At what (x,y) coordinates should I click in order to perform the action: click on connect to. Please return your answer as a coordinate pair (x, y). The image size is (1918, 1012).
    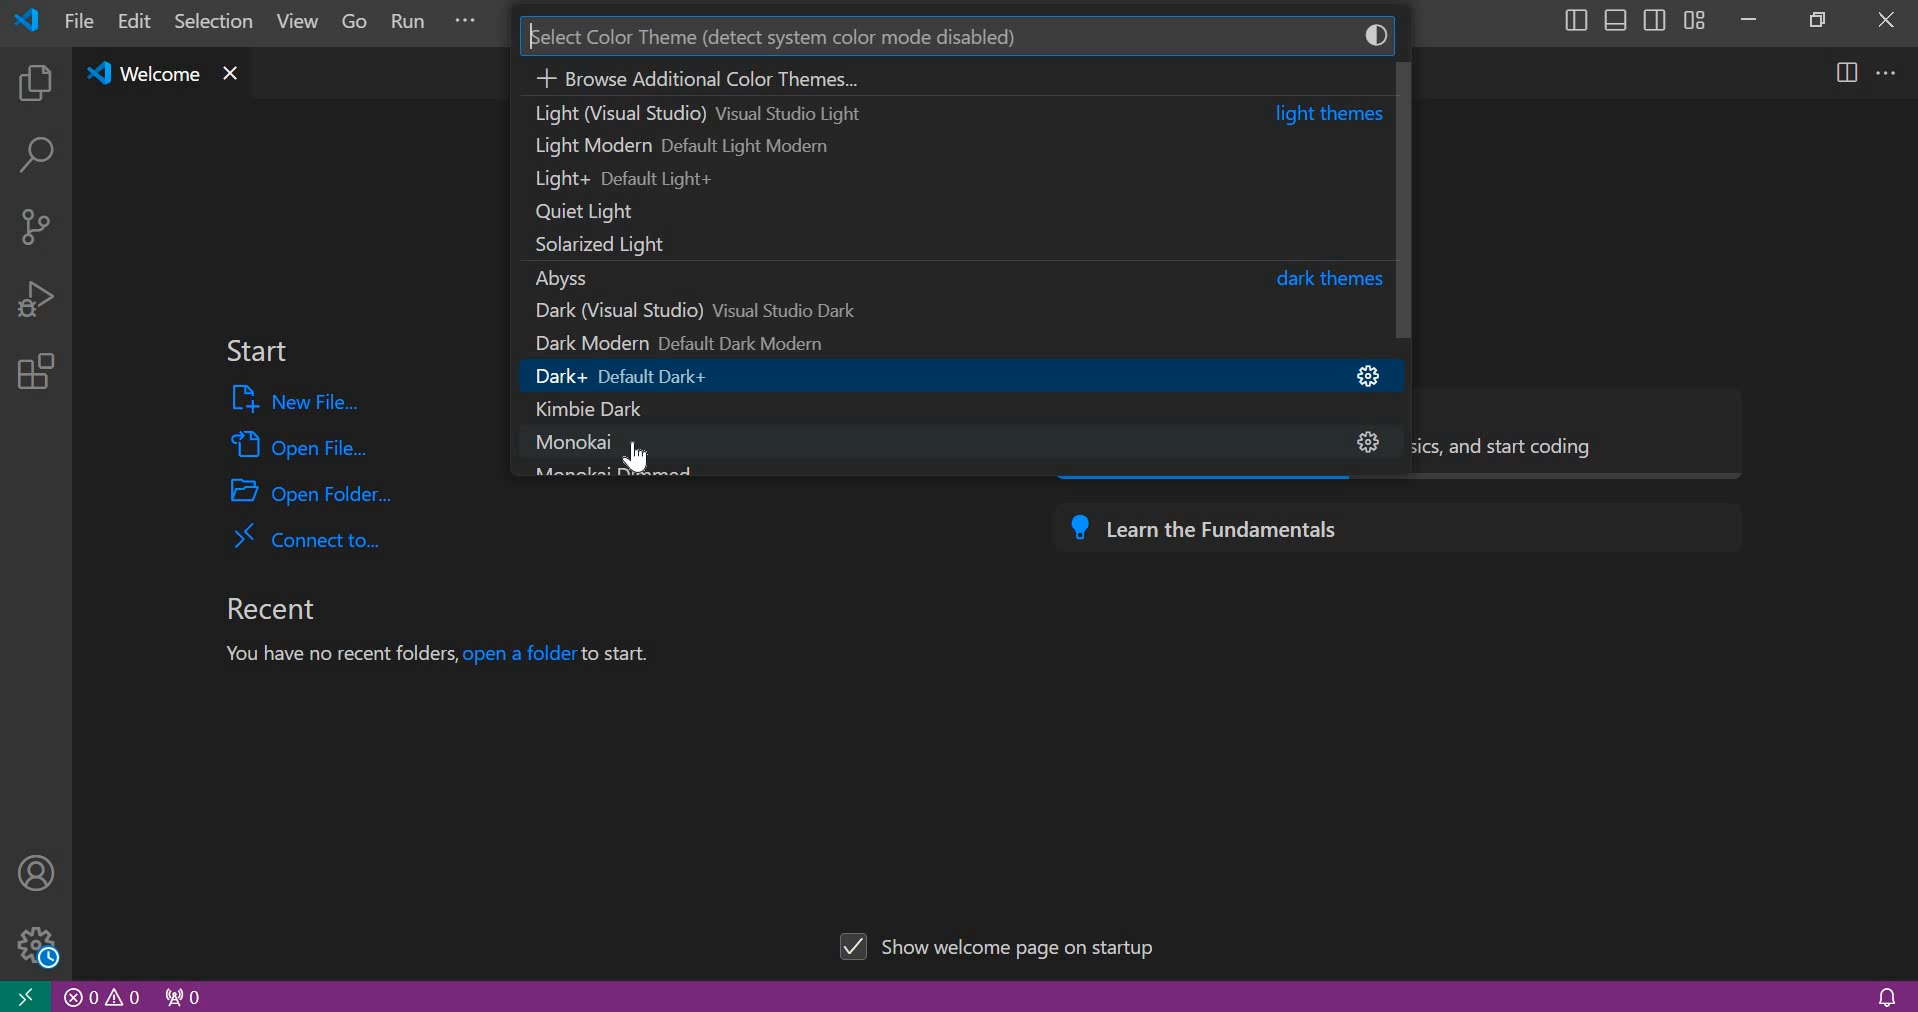
    Looking at the image, I should click on (306, 536).